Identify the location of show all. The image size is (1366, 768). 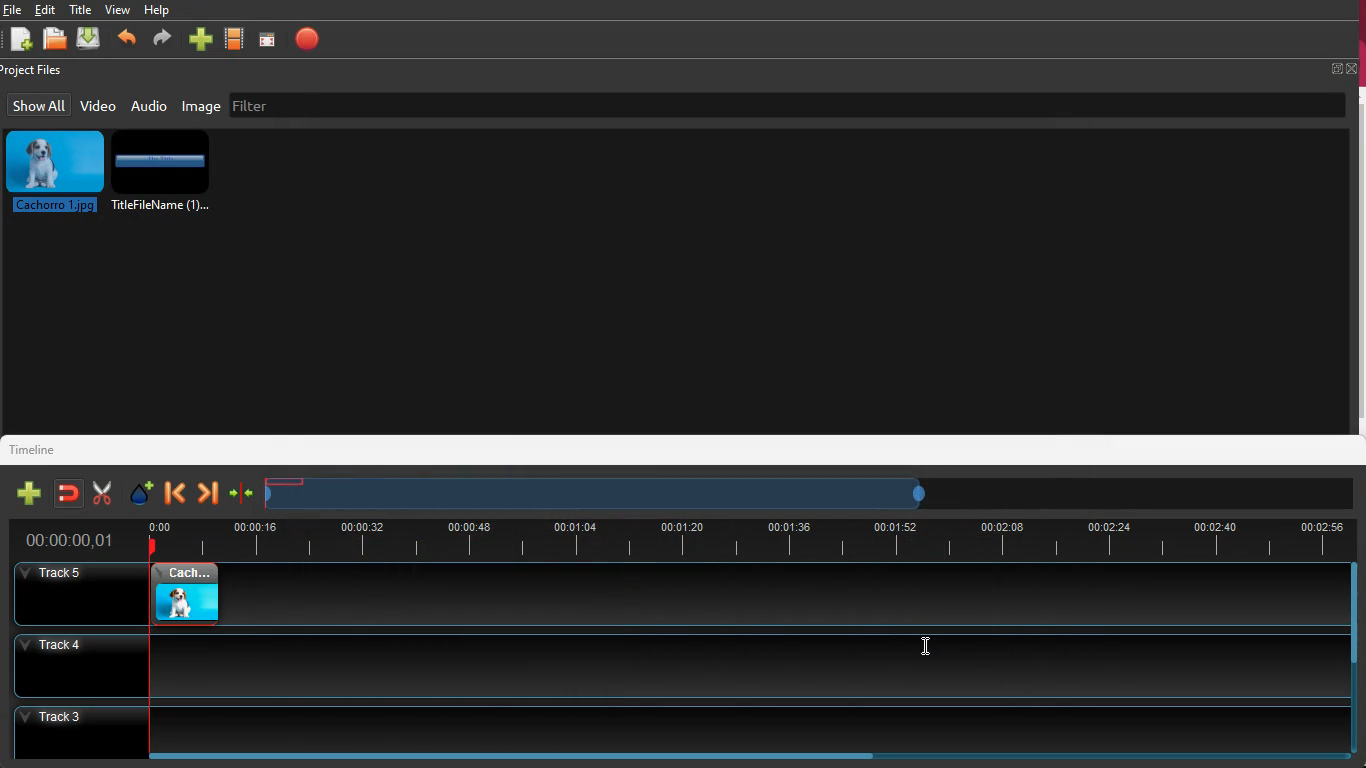
(39, 105).